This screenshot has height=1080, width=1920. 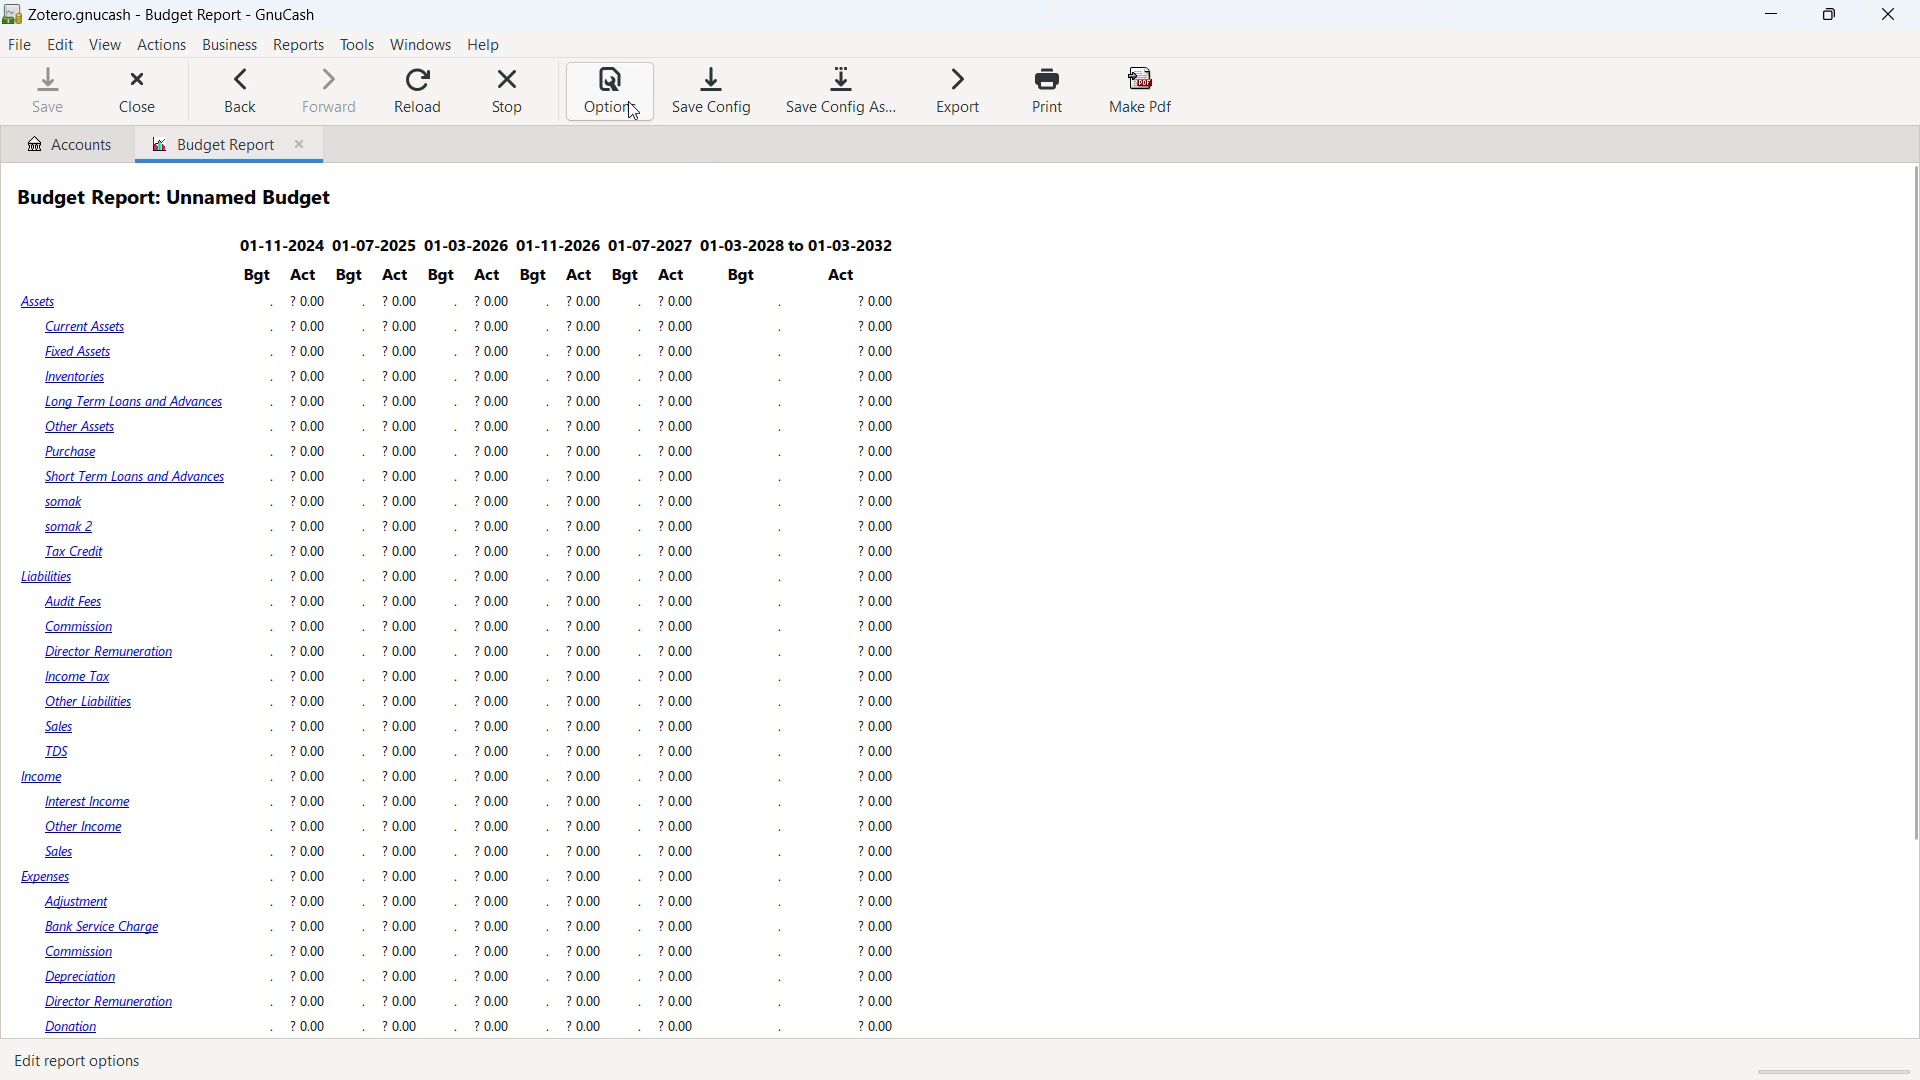 I want to click on Commission, so click(x=84, y=628).